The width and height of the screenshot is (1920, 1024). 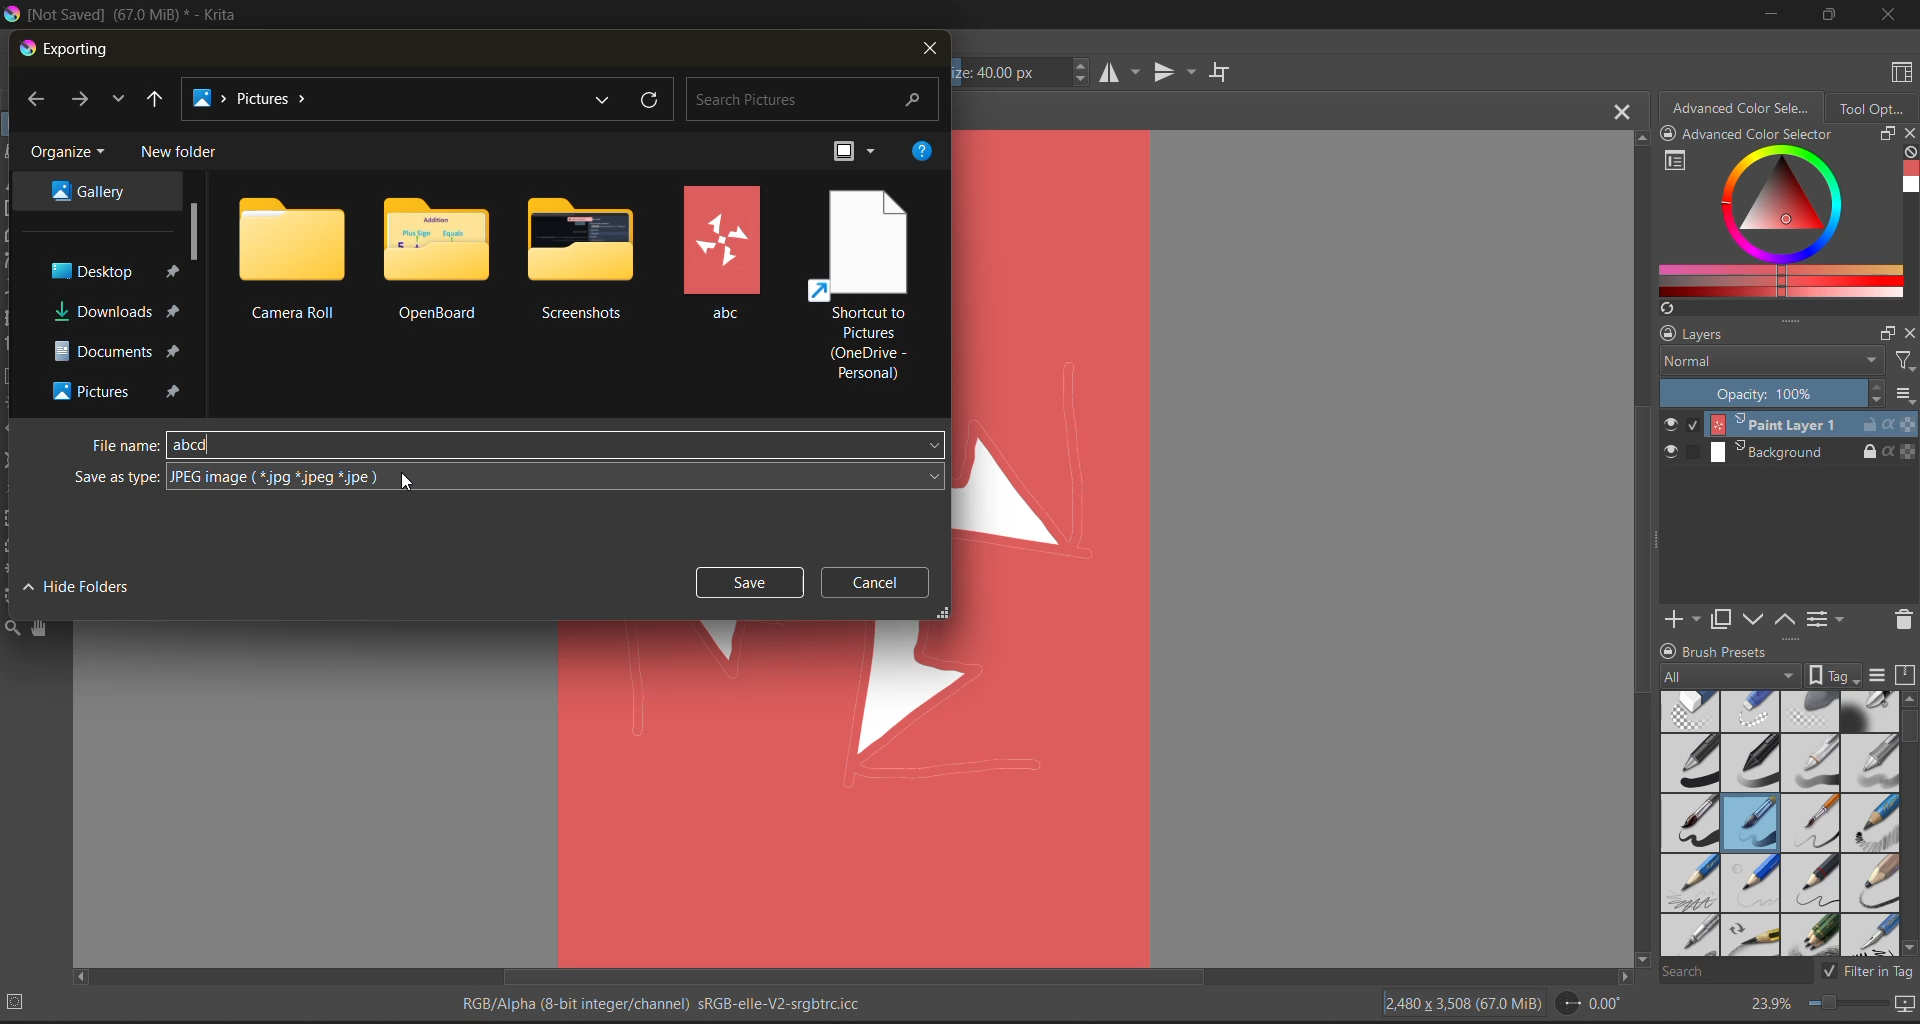 What do you see at coordinates (138, 17) in the screenshot?
I see `app name and file name` at bounding box center [138, 17].